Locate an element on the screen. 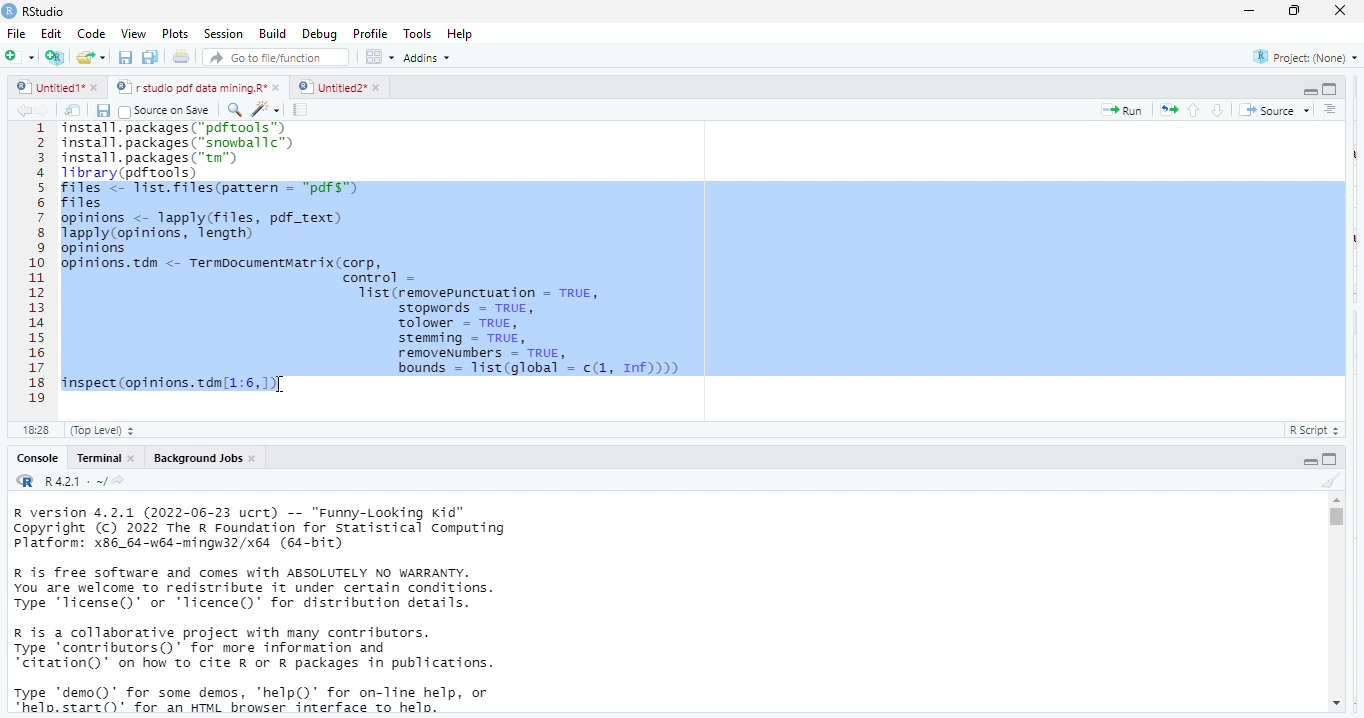 This screenshot has width=1364, height=718. options is located at coordinates (381, 56).